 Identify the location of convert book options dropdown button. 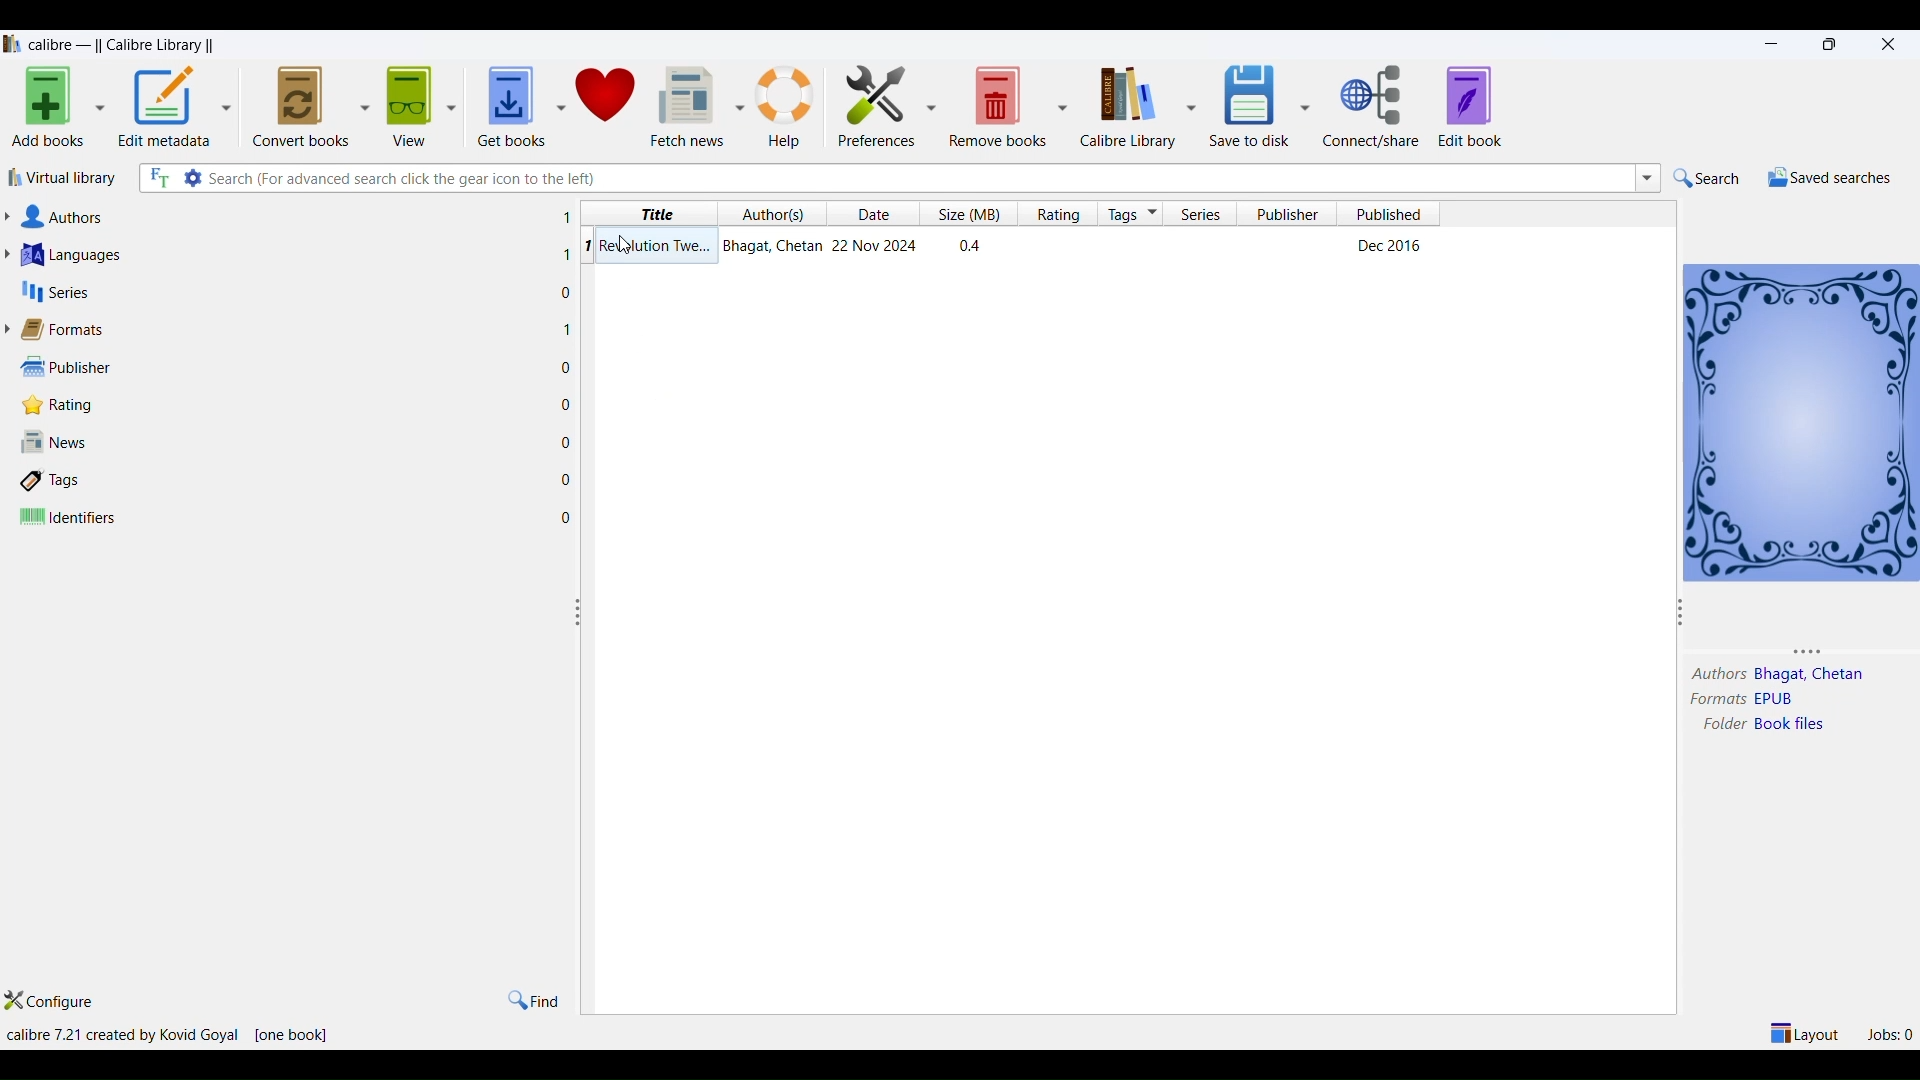
(363, 98).